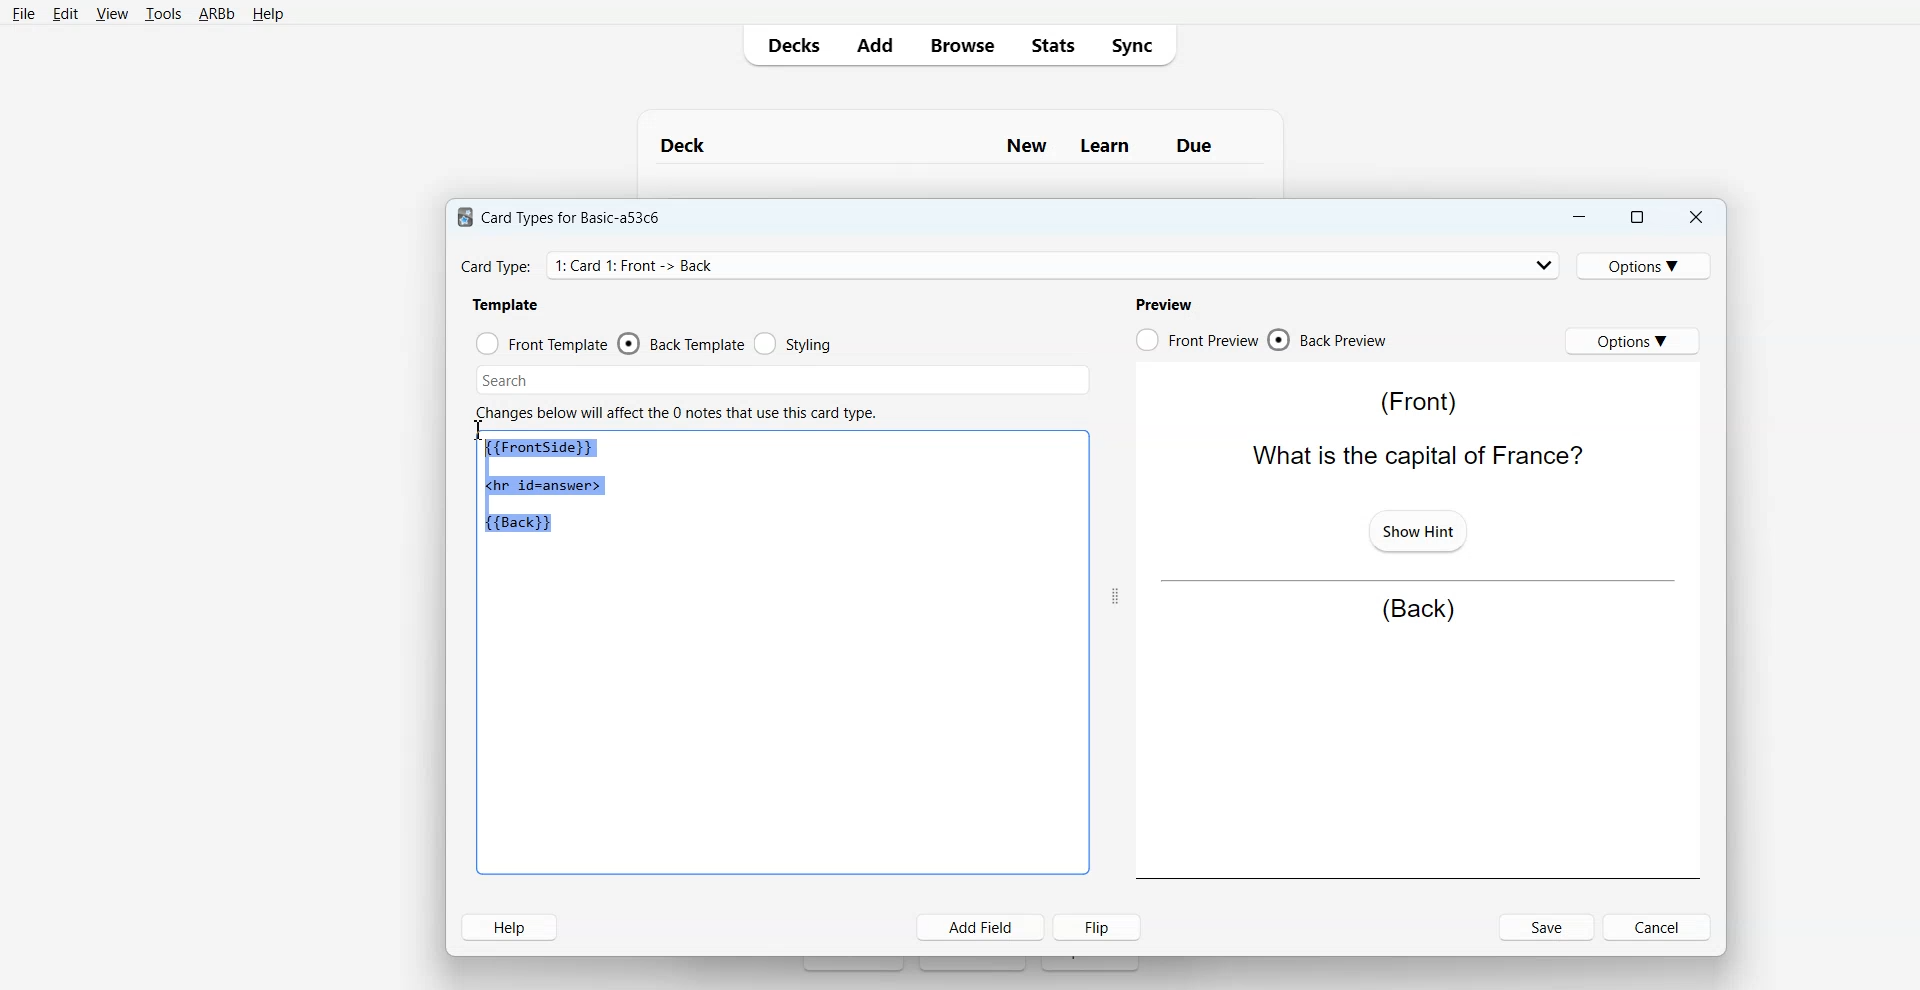  What do you see at coordinates (1548, 927) in the screenshot?
I see `Save` at bounding box center [1548, 927].